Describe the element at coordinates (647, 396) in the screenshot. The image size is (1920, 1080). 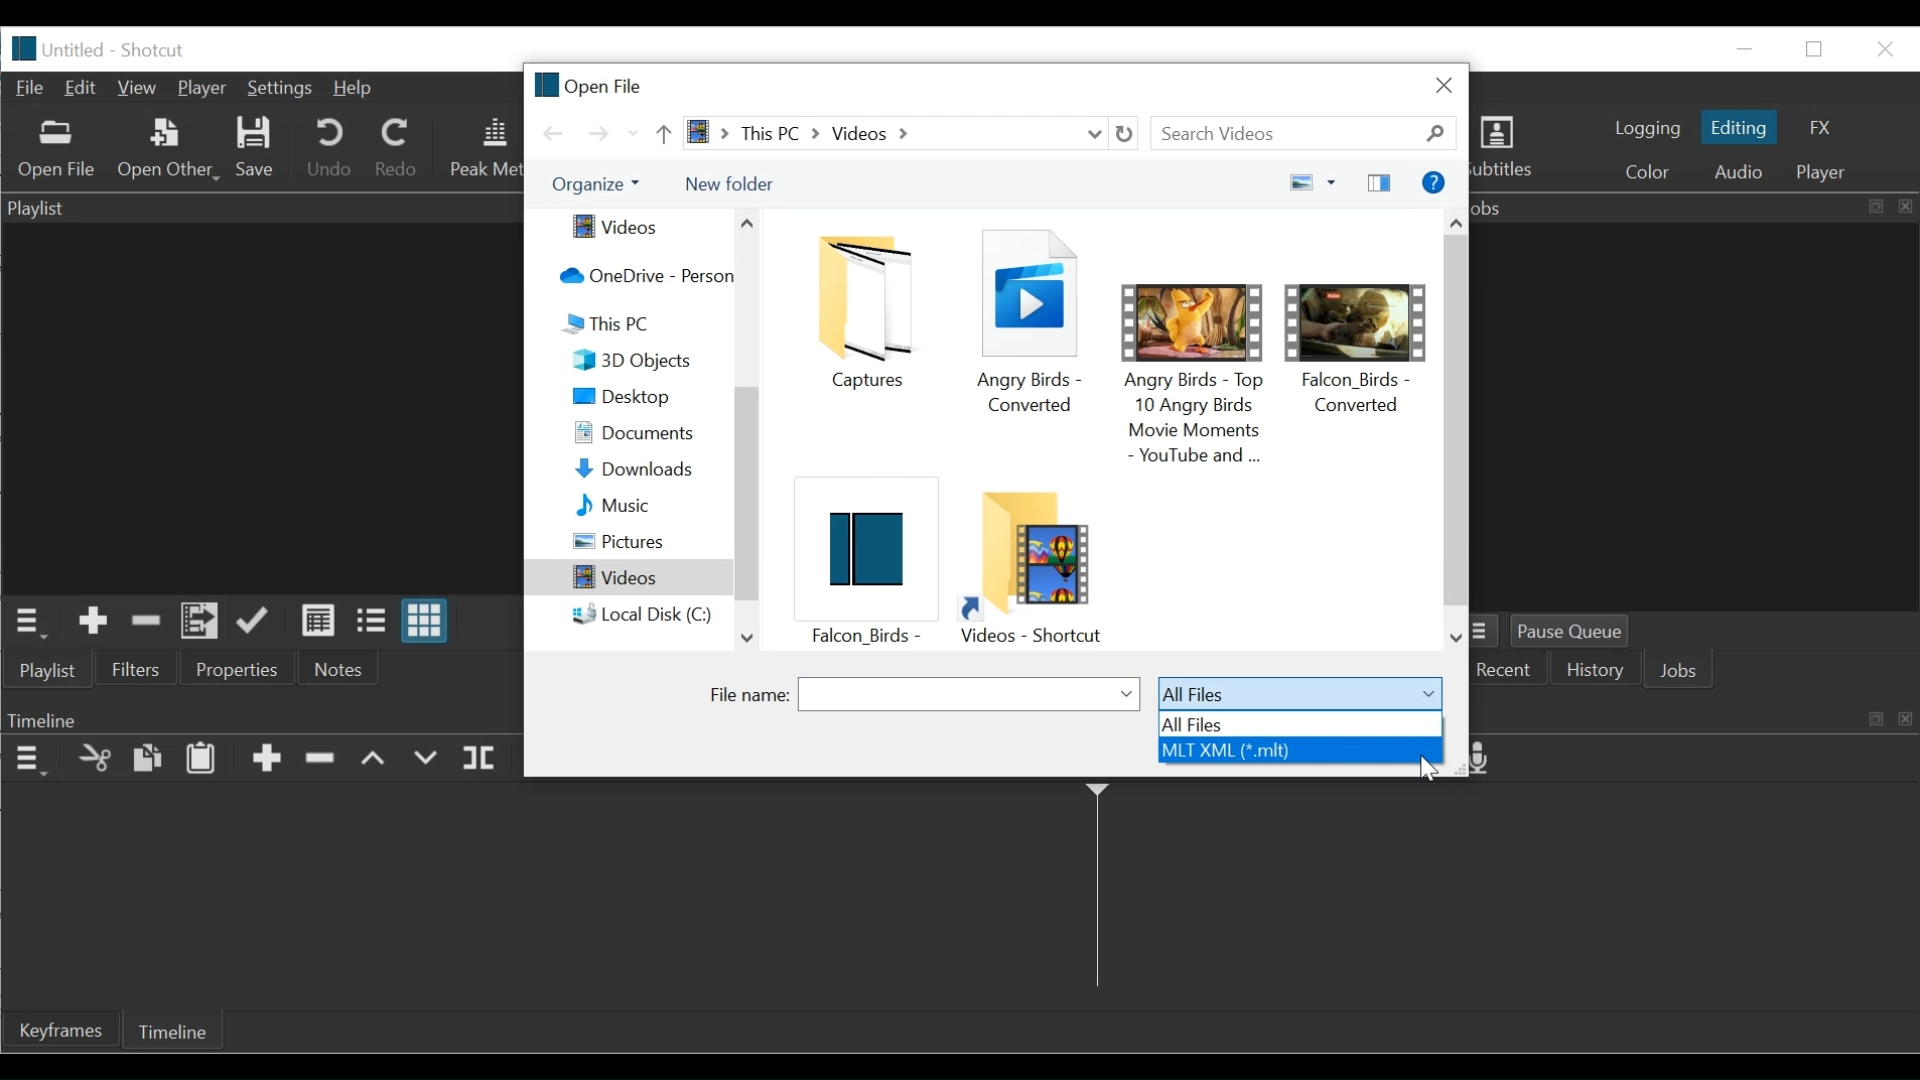
I see `Desktop` at that location.